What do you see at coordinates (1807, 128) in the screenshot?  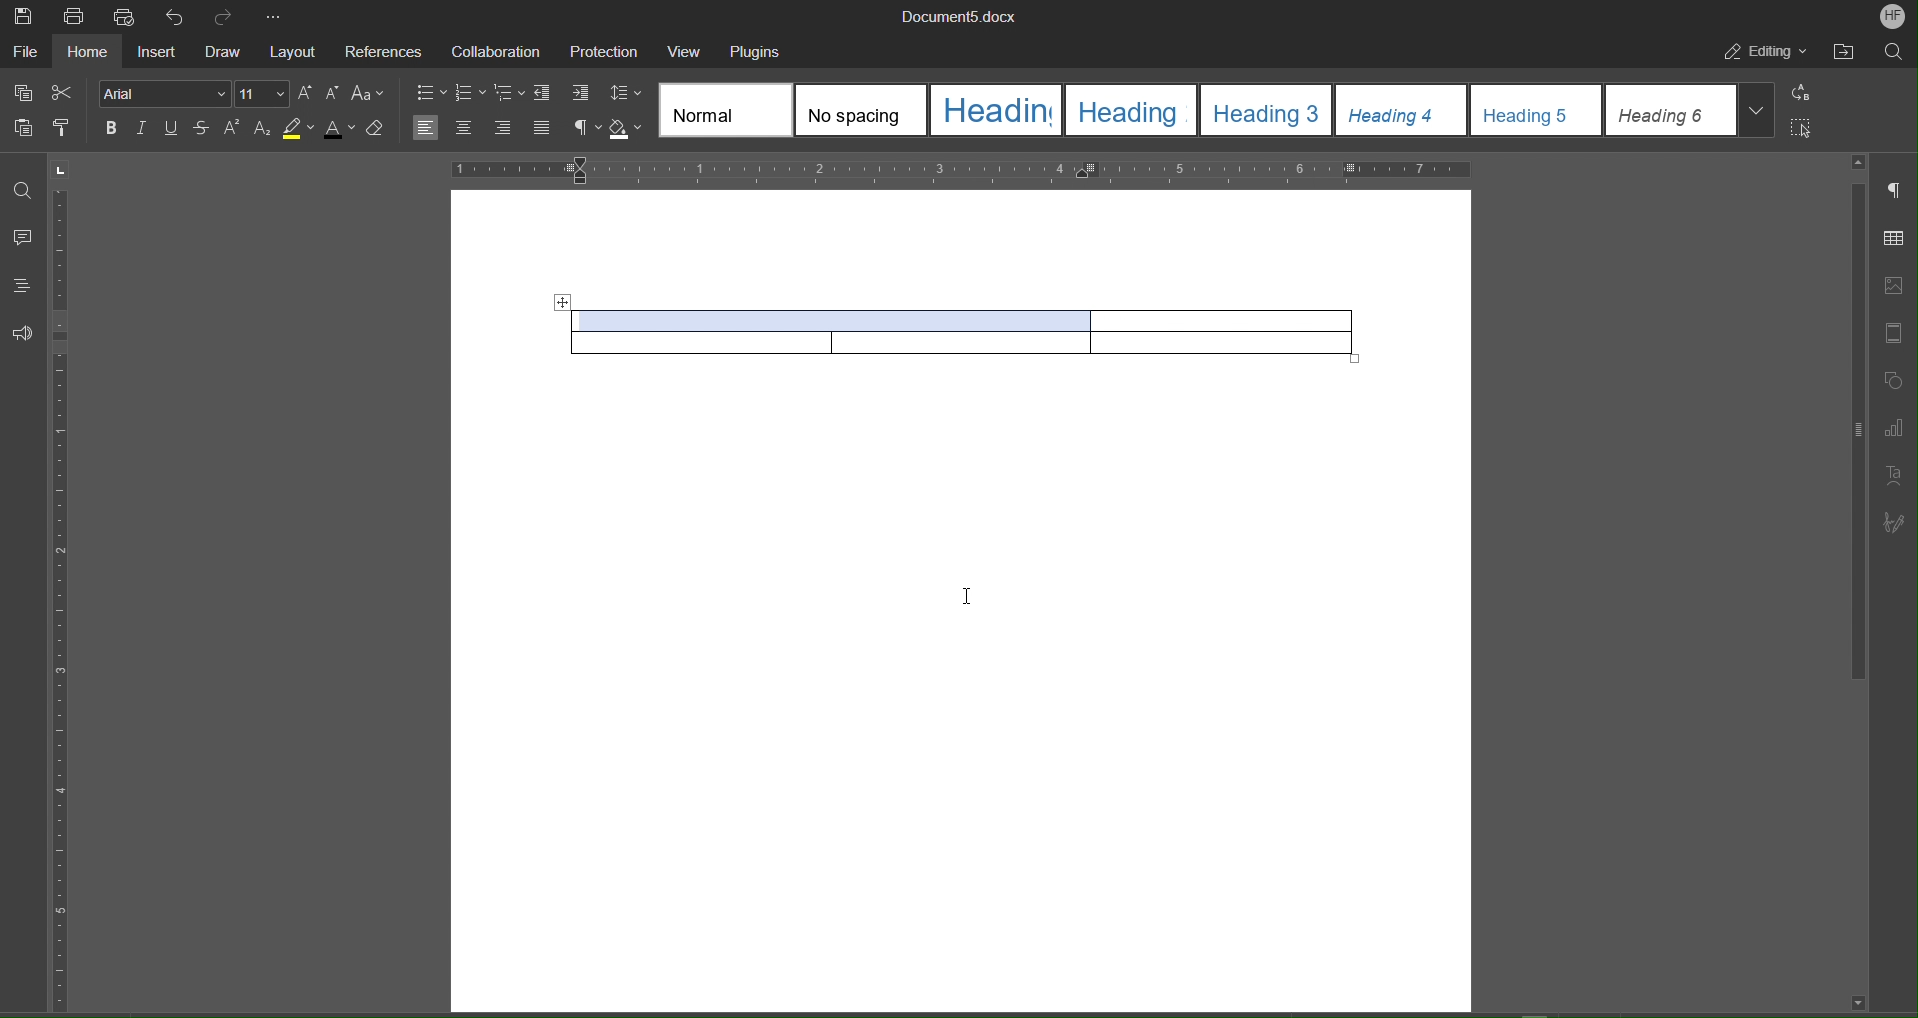 I see `Select All` at bounding box center [1807, 128].